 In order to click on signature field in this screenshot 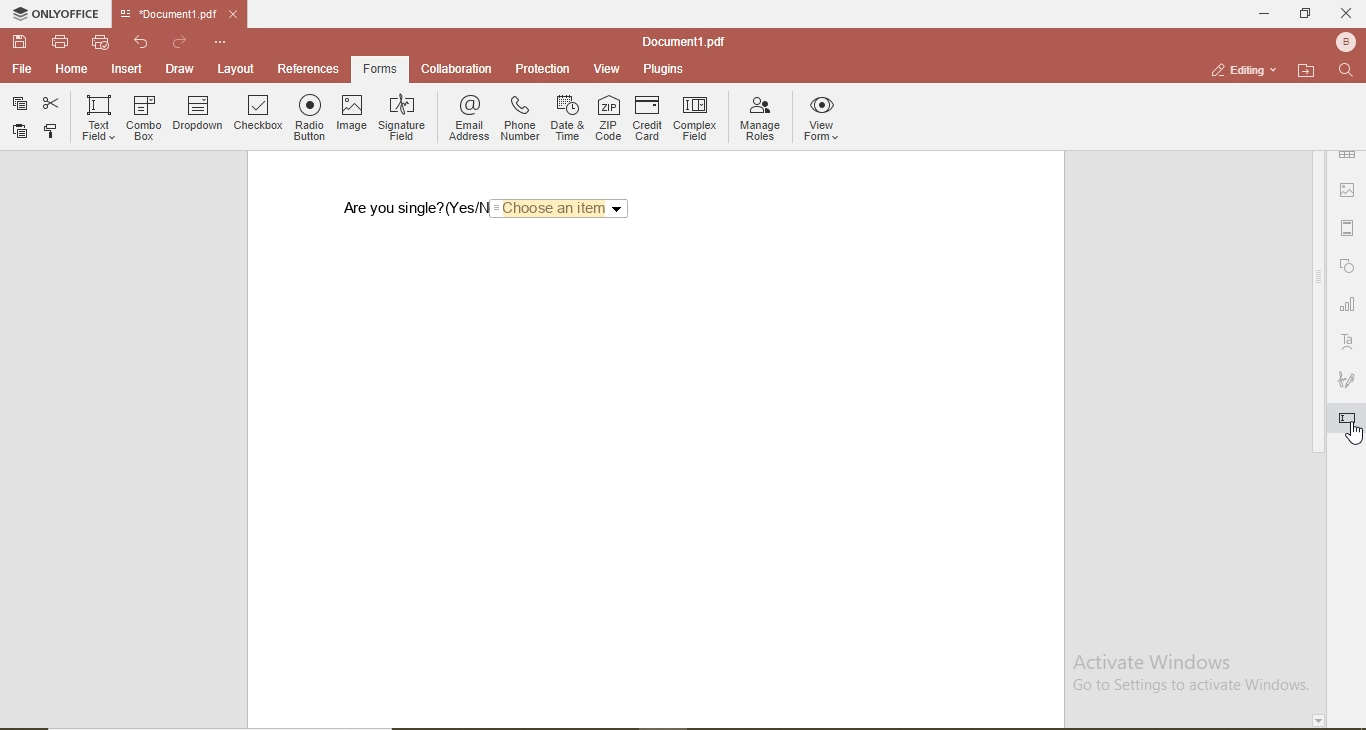, I will do `click(401, 114)`.